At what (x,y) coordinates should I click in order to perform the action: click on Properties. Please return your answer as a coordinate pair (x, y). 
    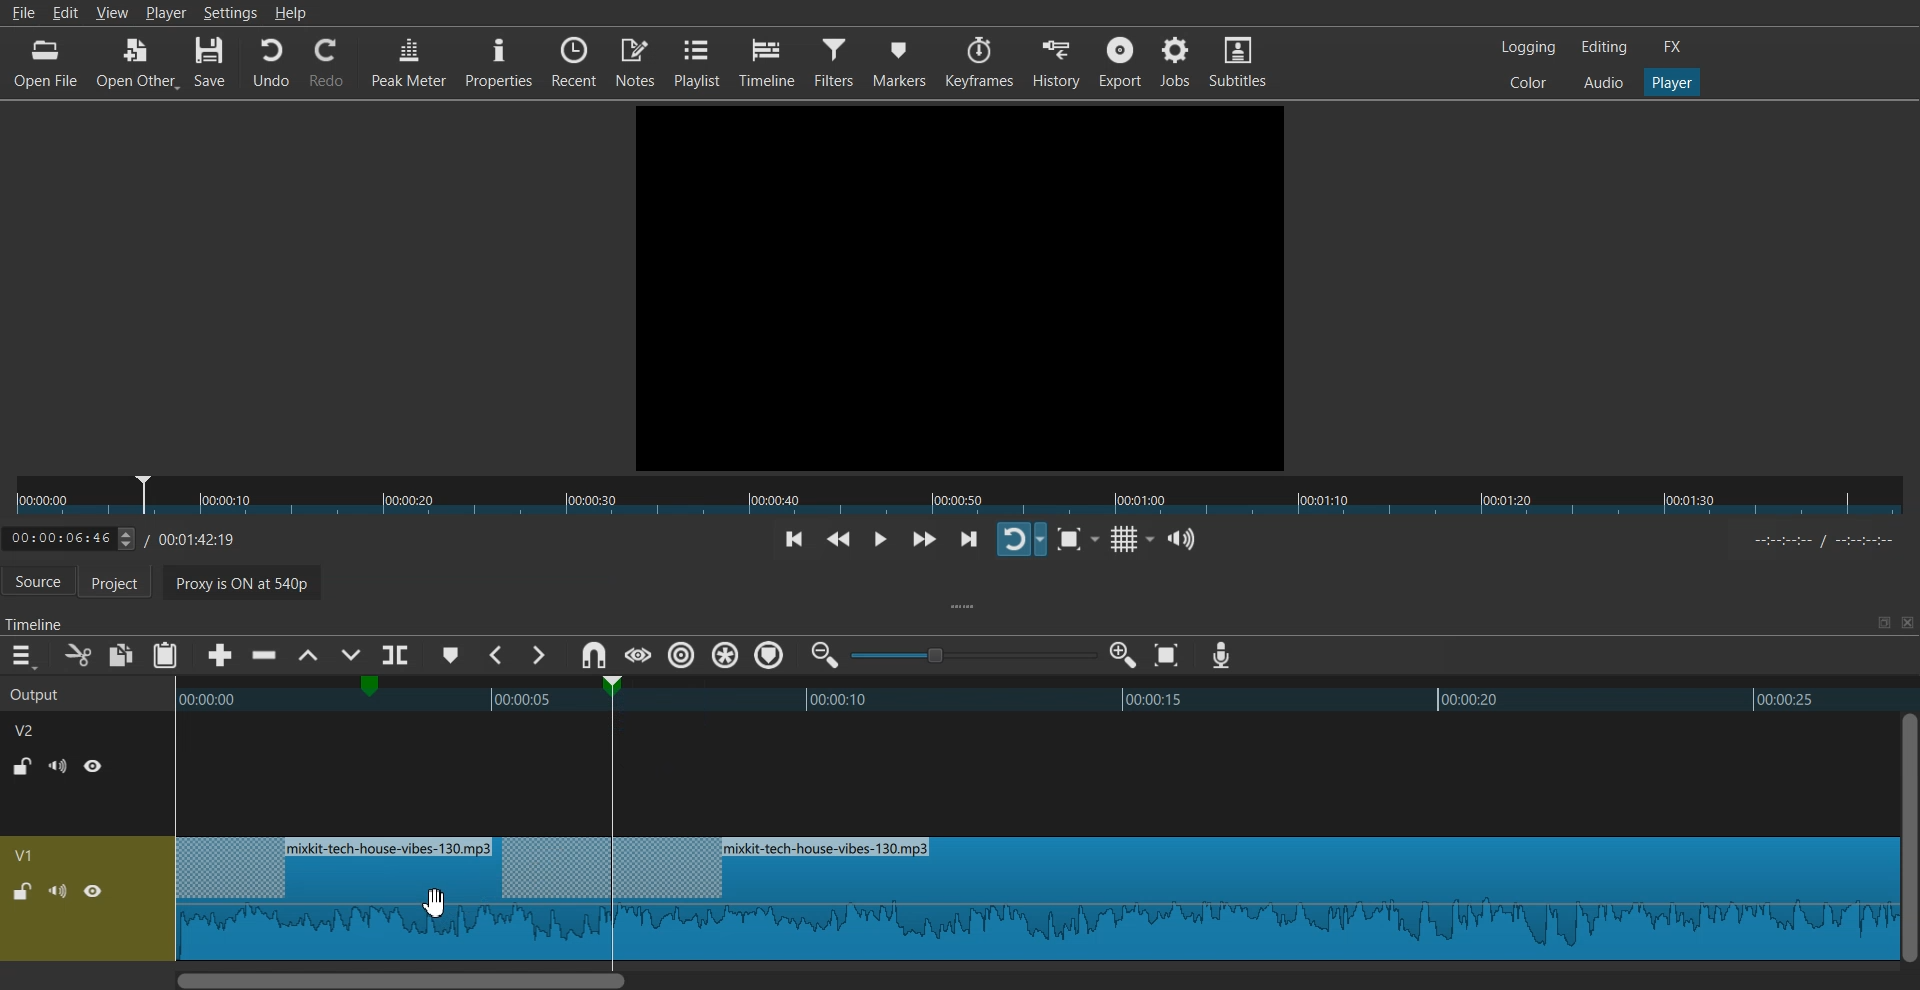
    Looking at the image, I should click on (498, 61).